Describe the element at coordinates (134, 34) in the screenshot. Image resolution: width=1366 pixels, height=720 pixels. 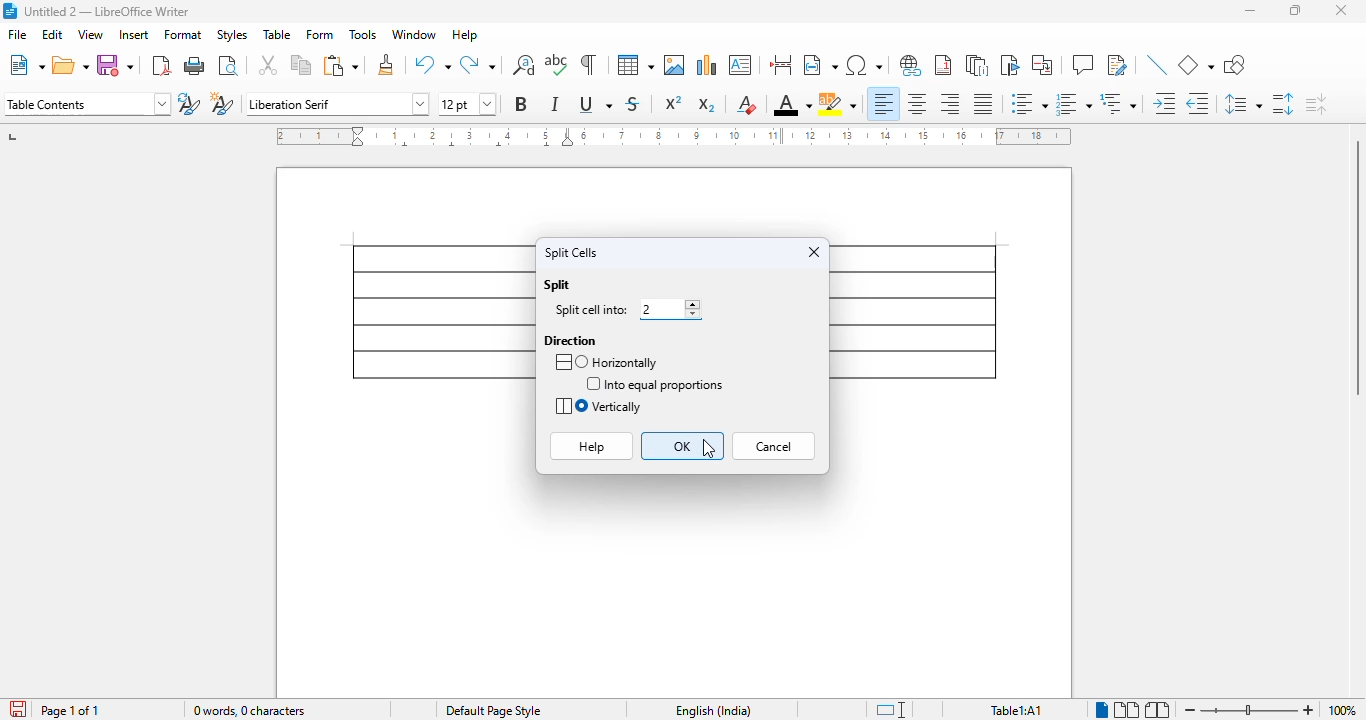
I see `insert` at that location.